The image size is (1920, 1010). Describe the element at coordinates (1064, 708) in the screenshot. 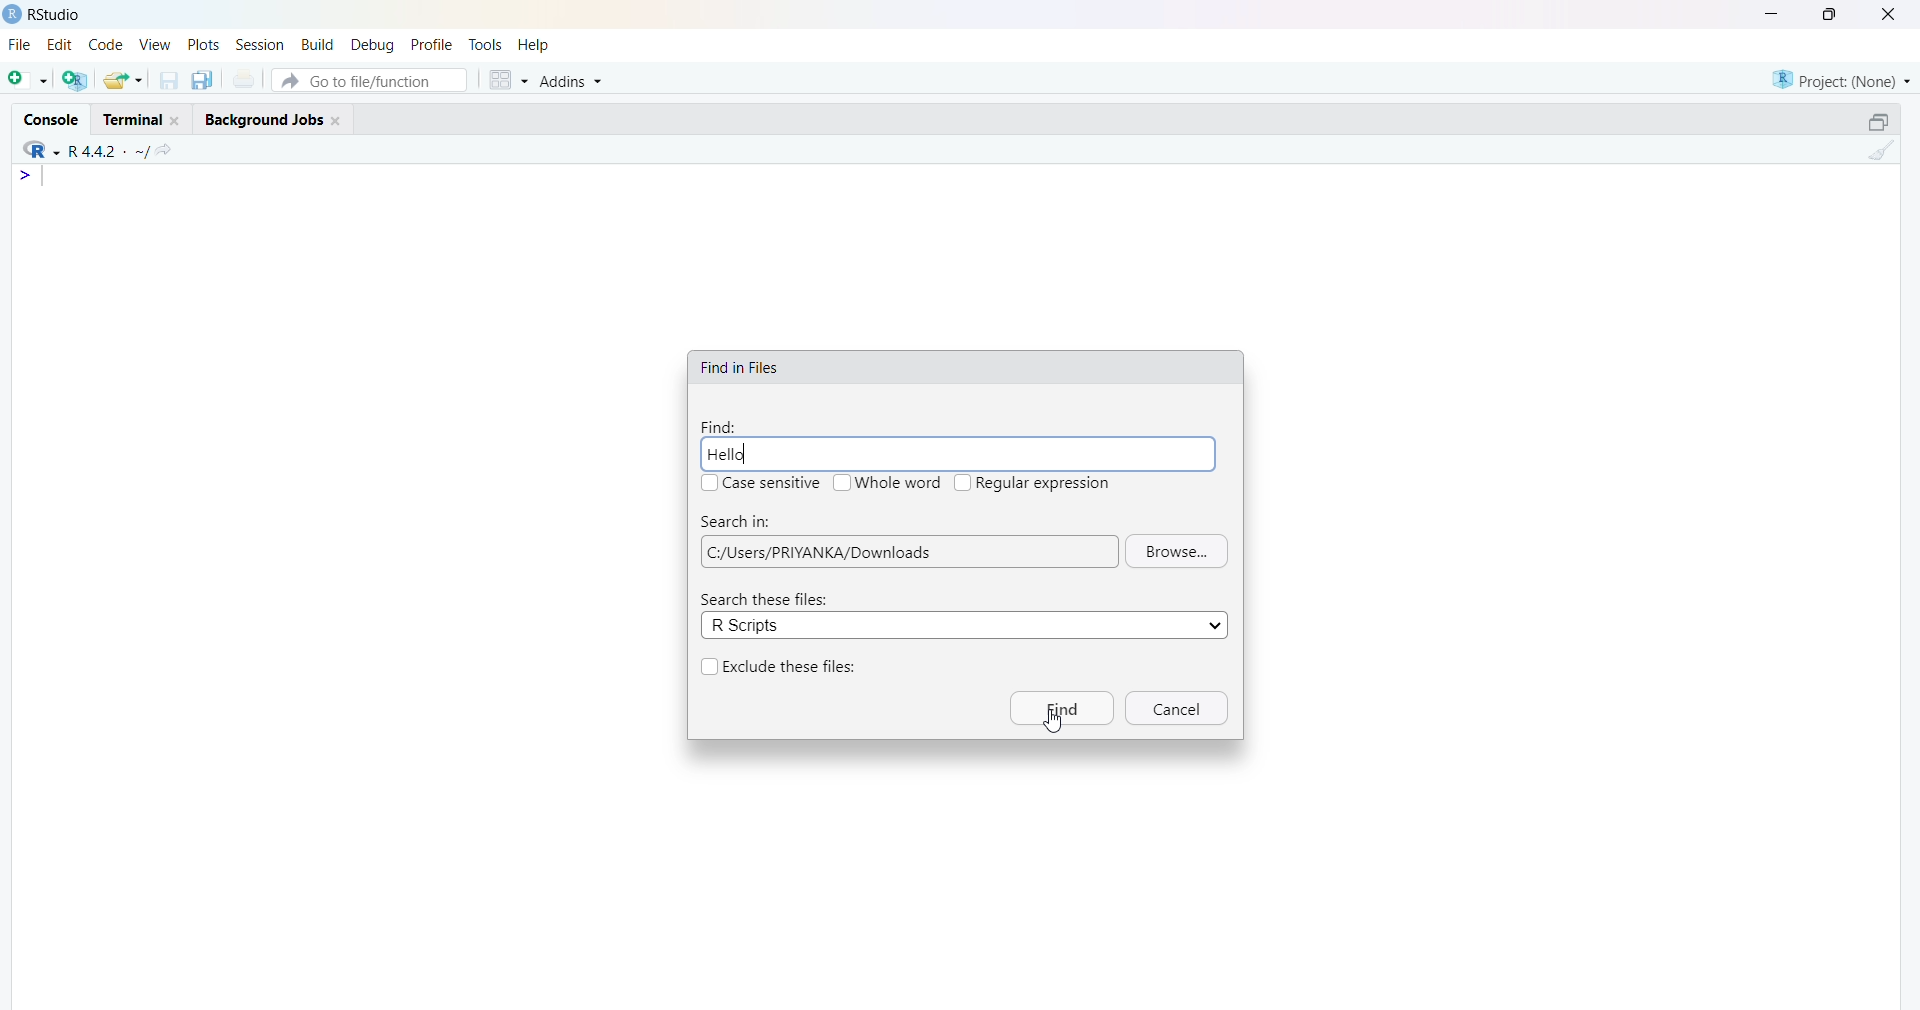

I see `Find` at that location.